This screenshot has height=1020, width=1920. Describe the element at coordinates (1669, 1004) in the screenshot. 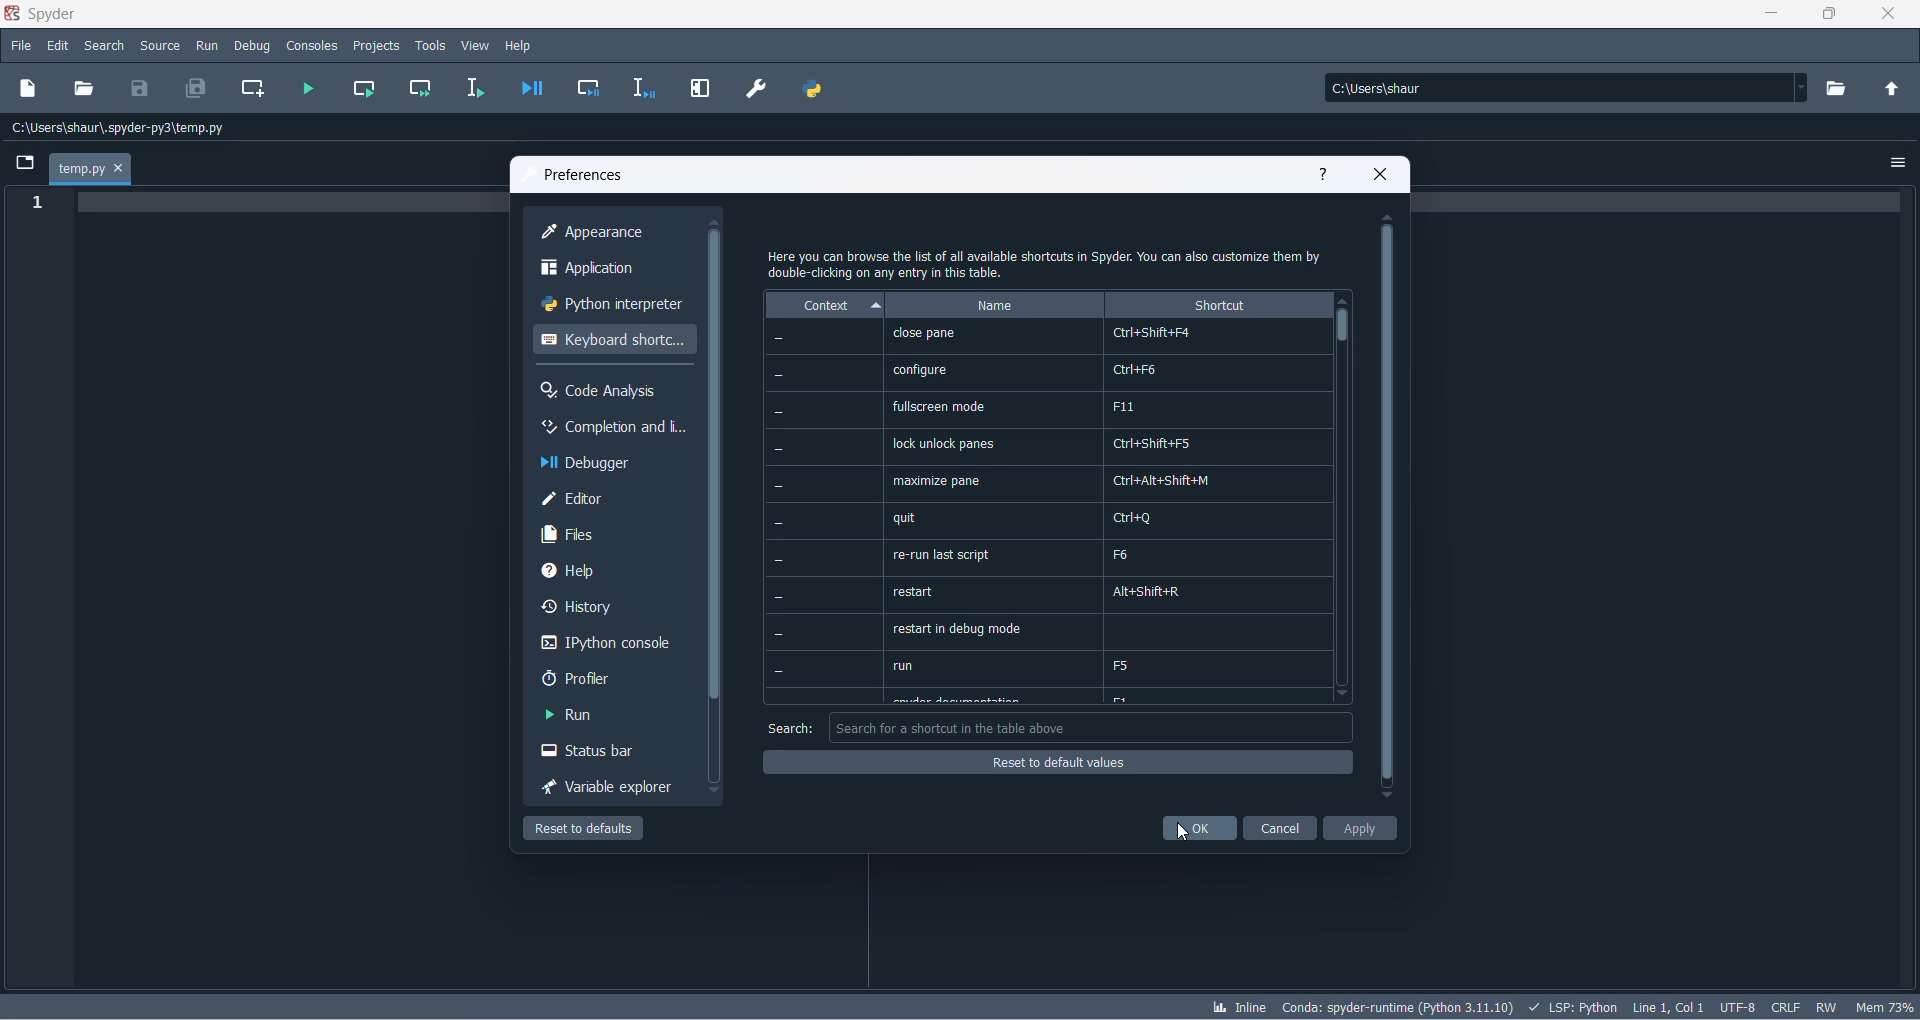

I see `line and column number` at that location.